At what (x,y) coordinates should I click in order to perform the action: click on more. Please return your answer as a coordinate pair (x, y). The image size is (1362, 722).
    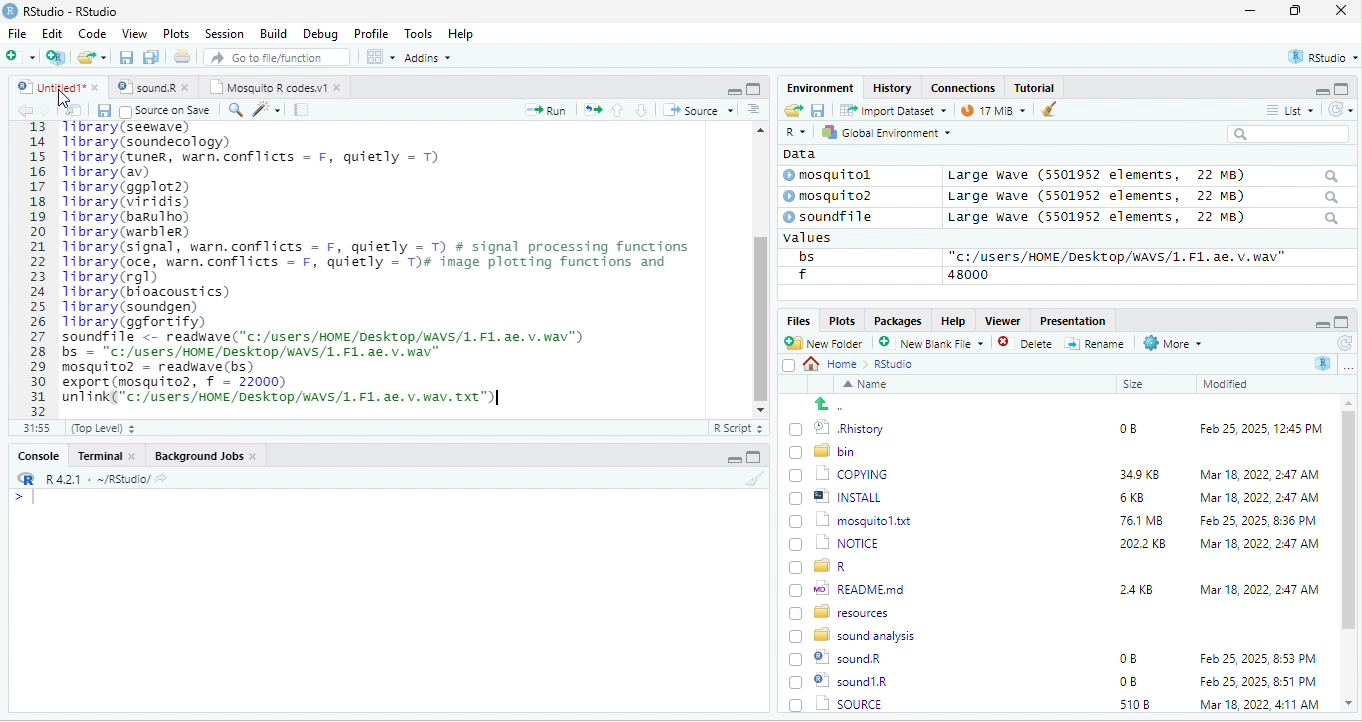
    Looking at the image, I should click on (1348, 366).